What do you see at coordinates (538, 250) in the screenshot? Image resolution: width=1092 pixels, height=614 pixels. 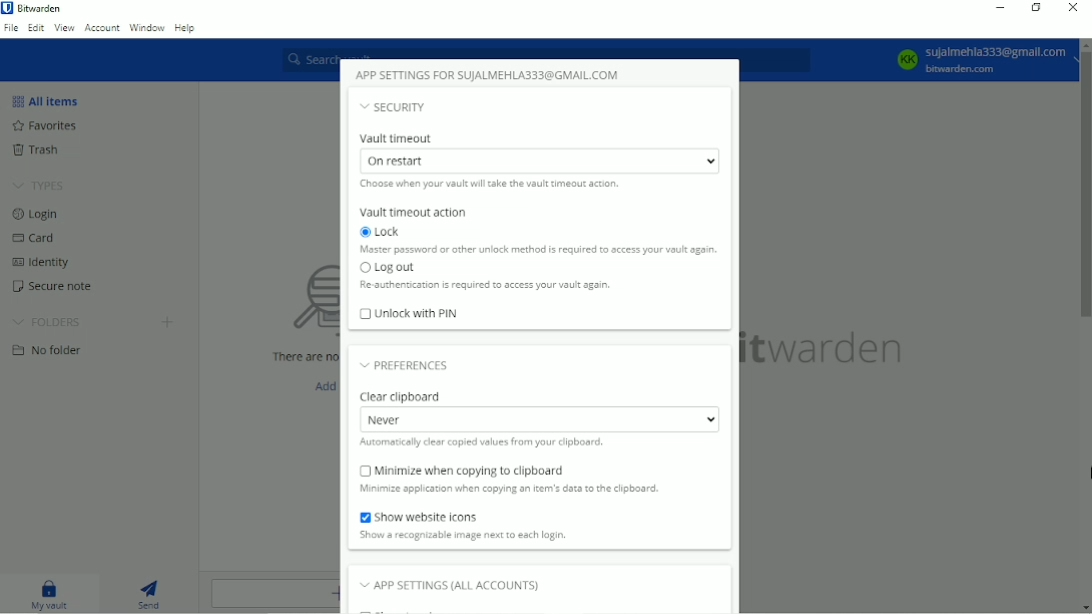 I see `Master password or other unlock method is required to access your vault again.` at bounding box center [538, 250].